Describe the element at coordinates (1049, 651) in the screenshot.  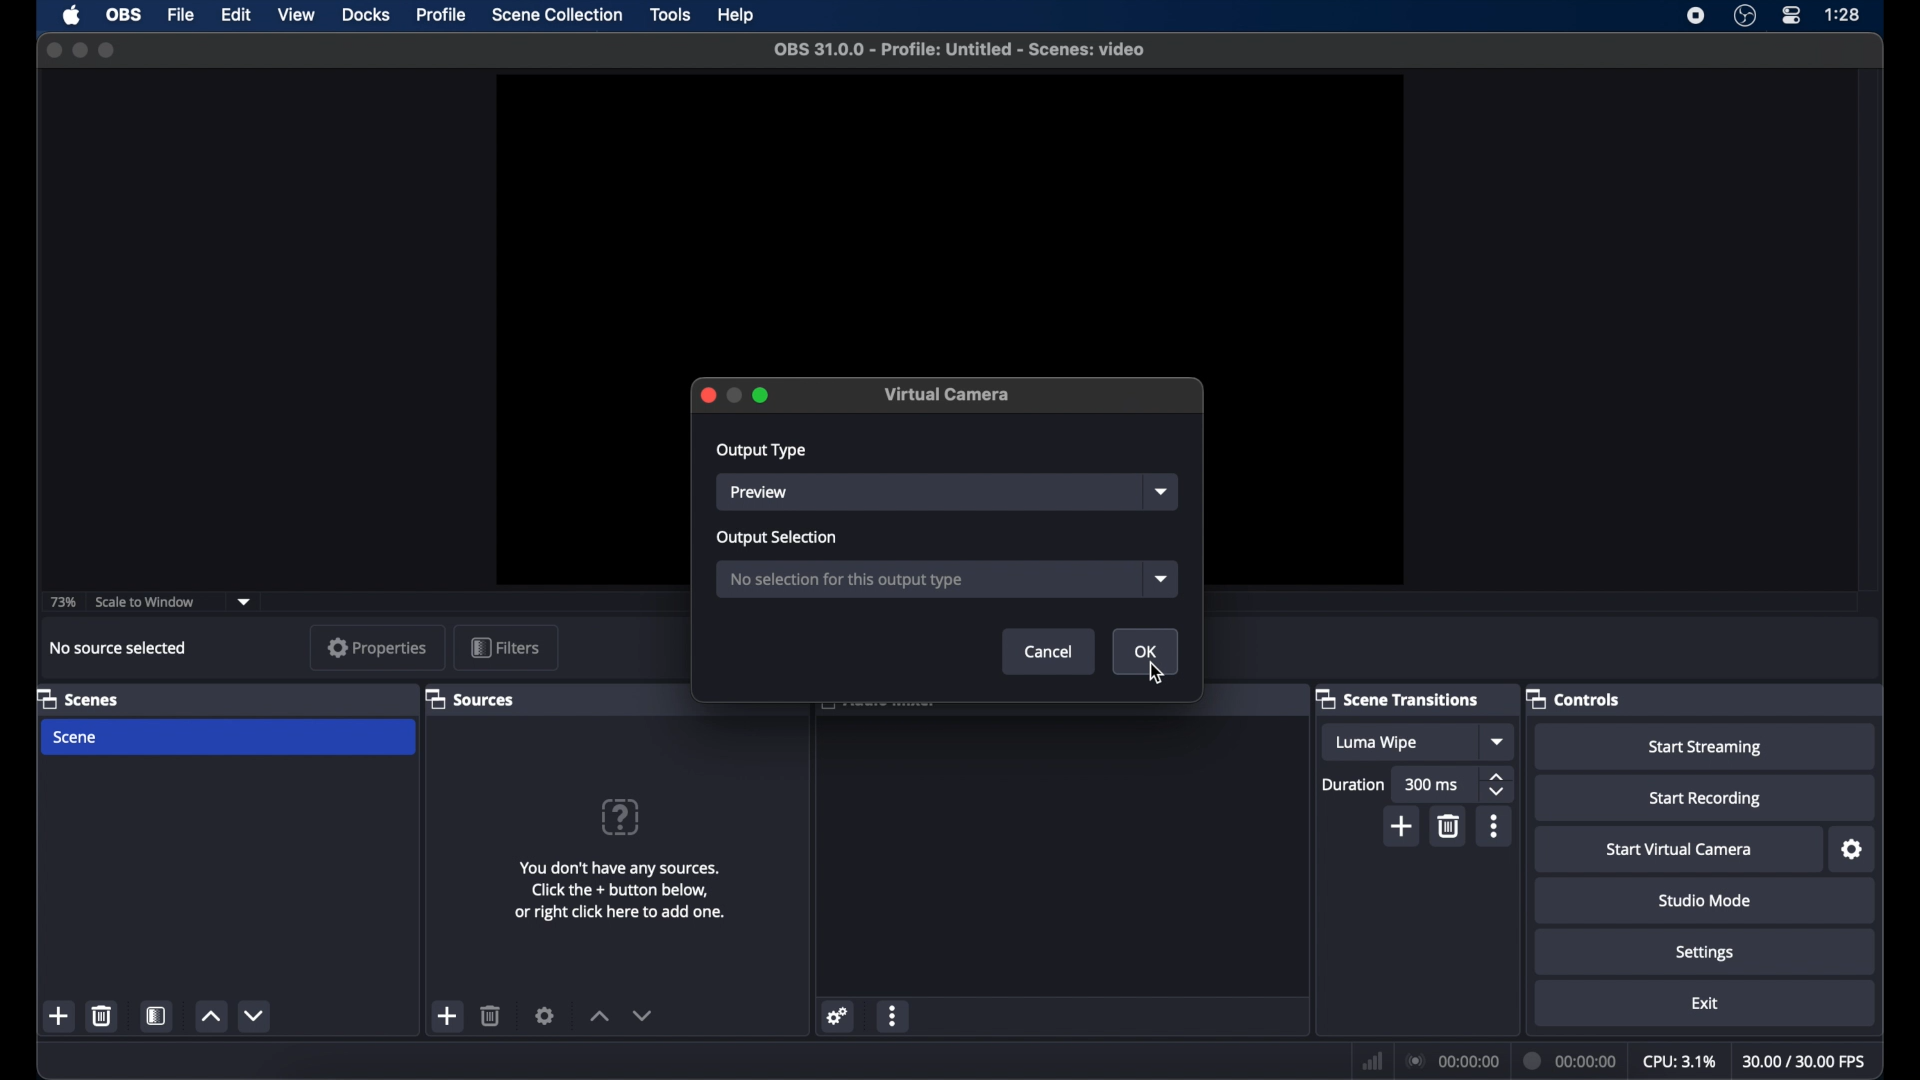
I see `cancel` at that location.